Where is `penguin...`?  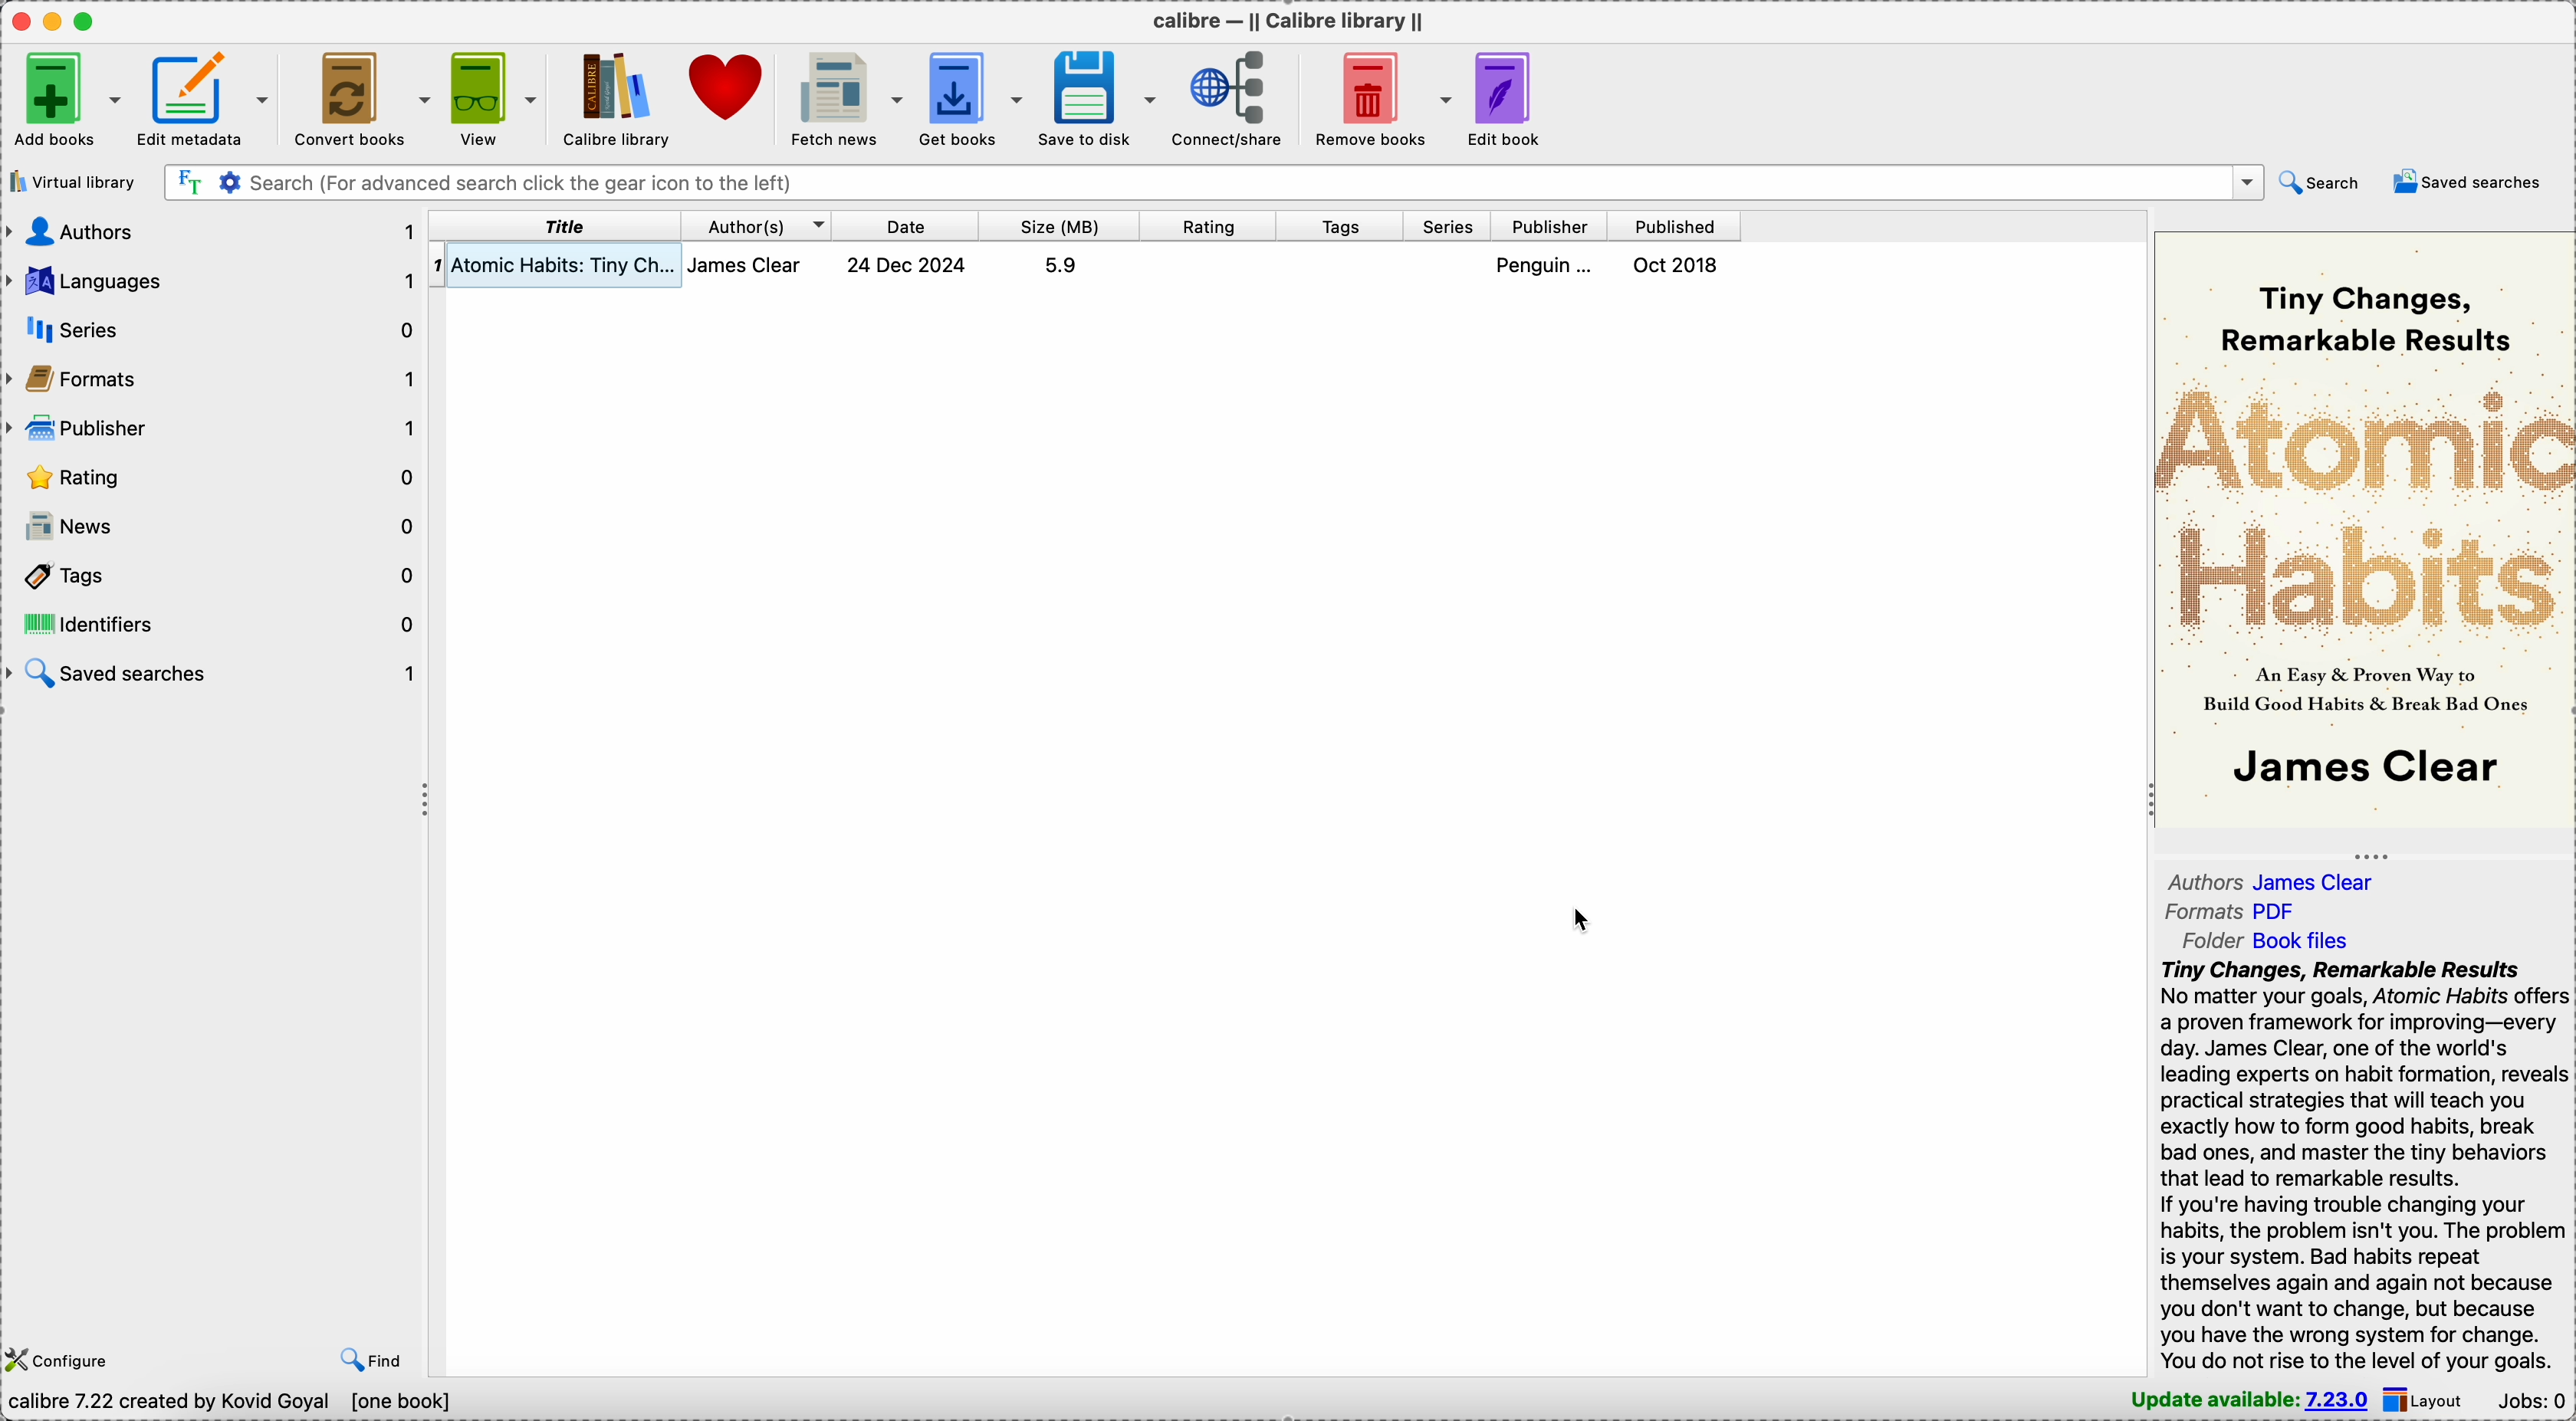 penguin... is located at coordinates (1549, 265).